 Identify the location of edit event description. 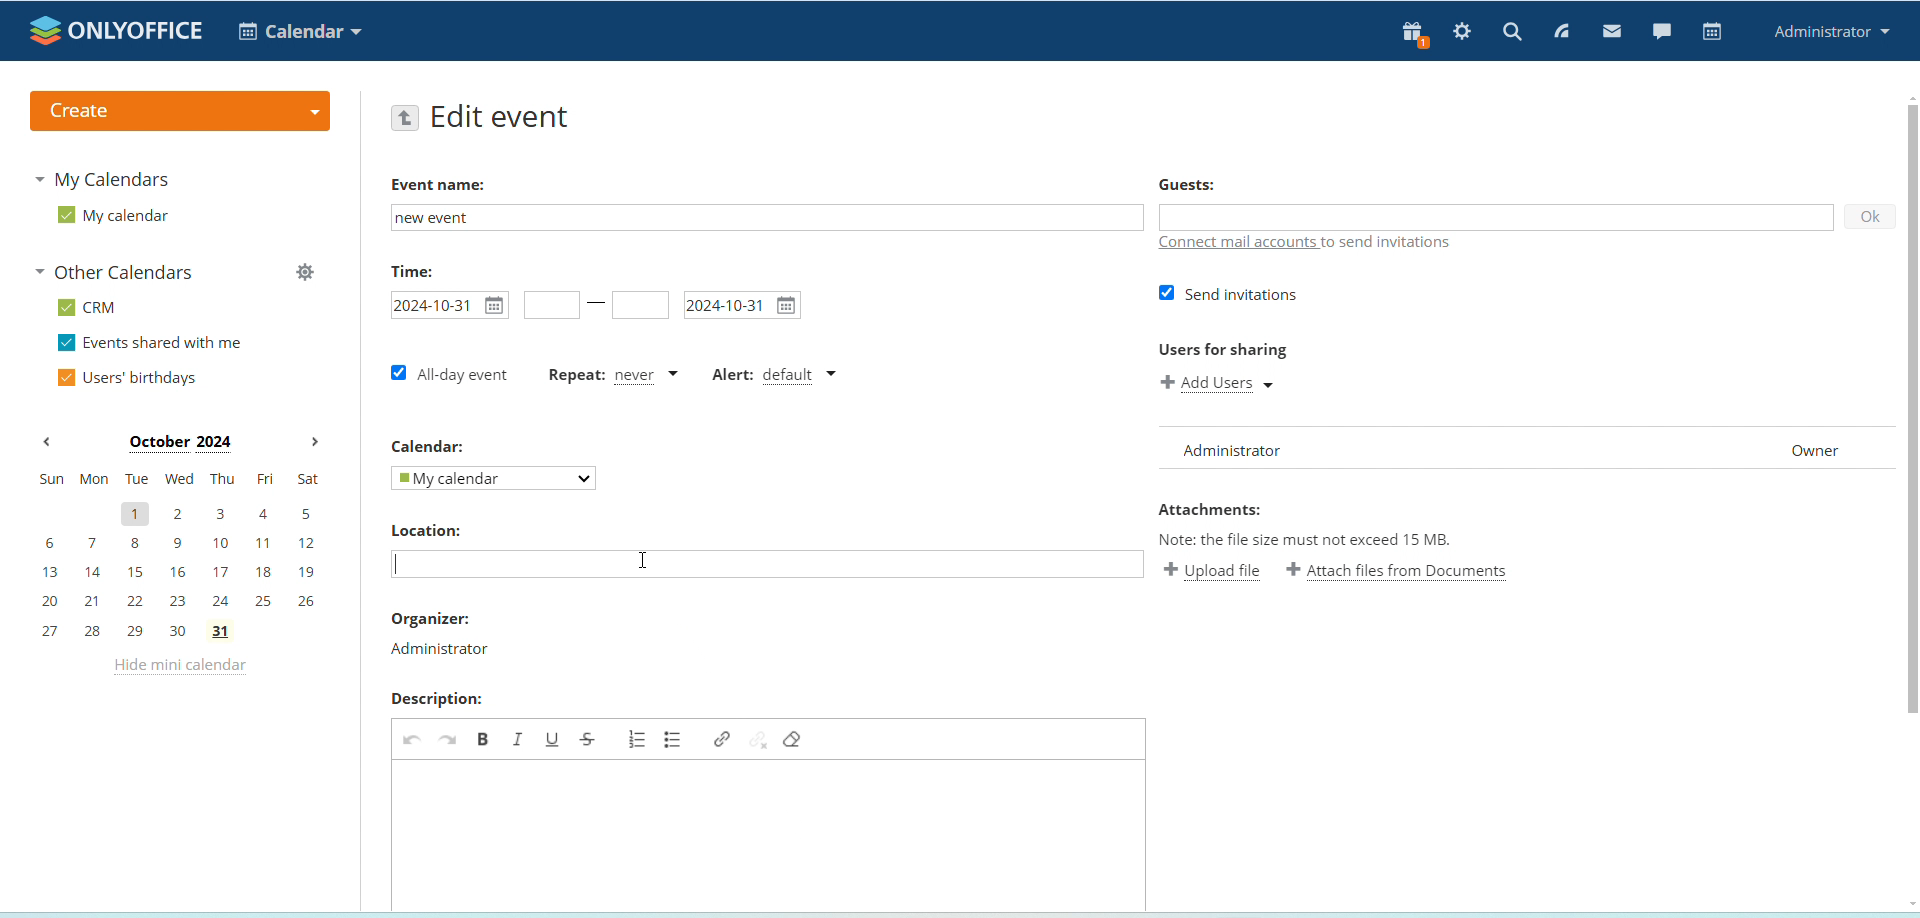
(766, 834).